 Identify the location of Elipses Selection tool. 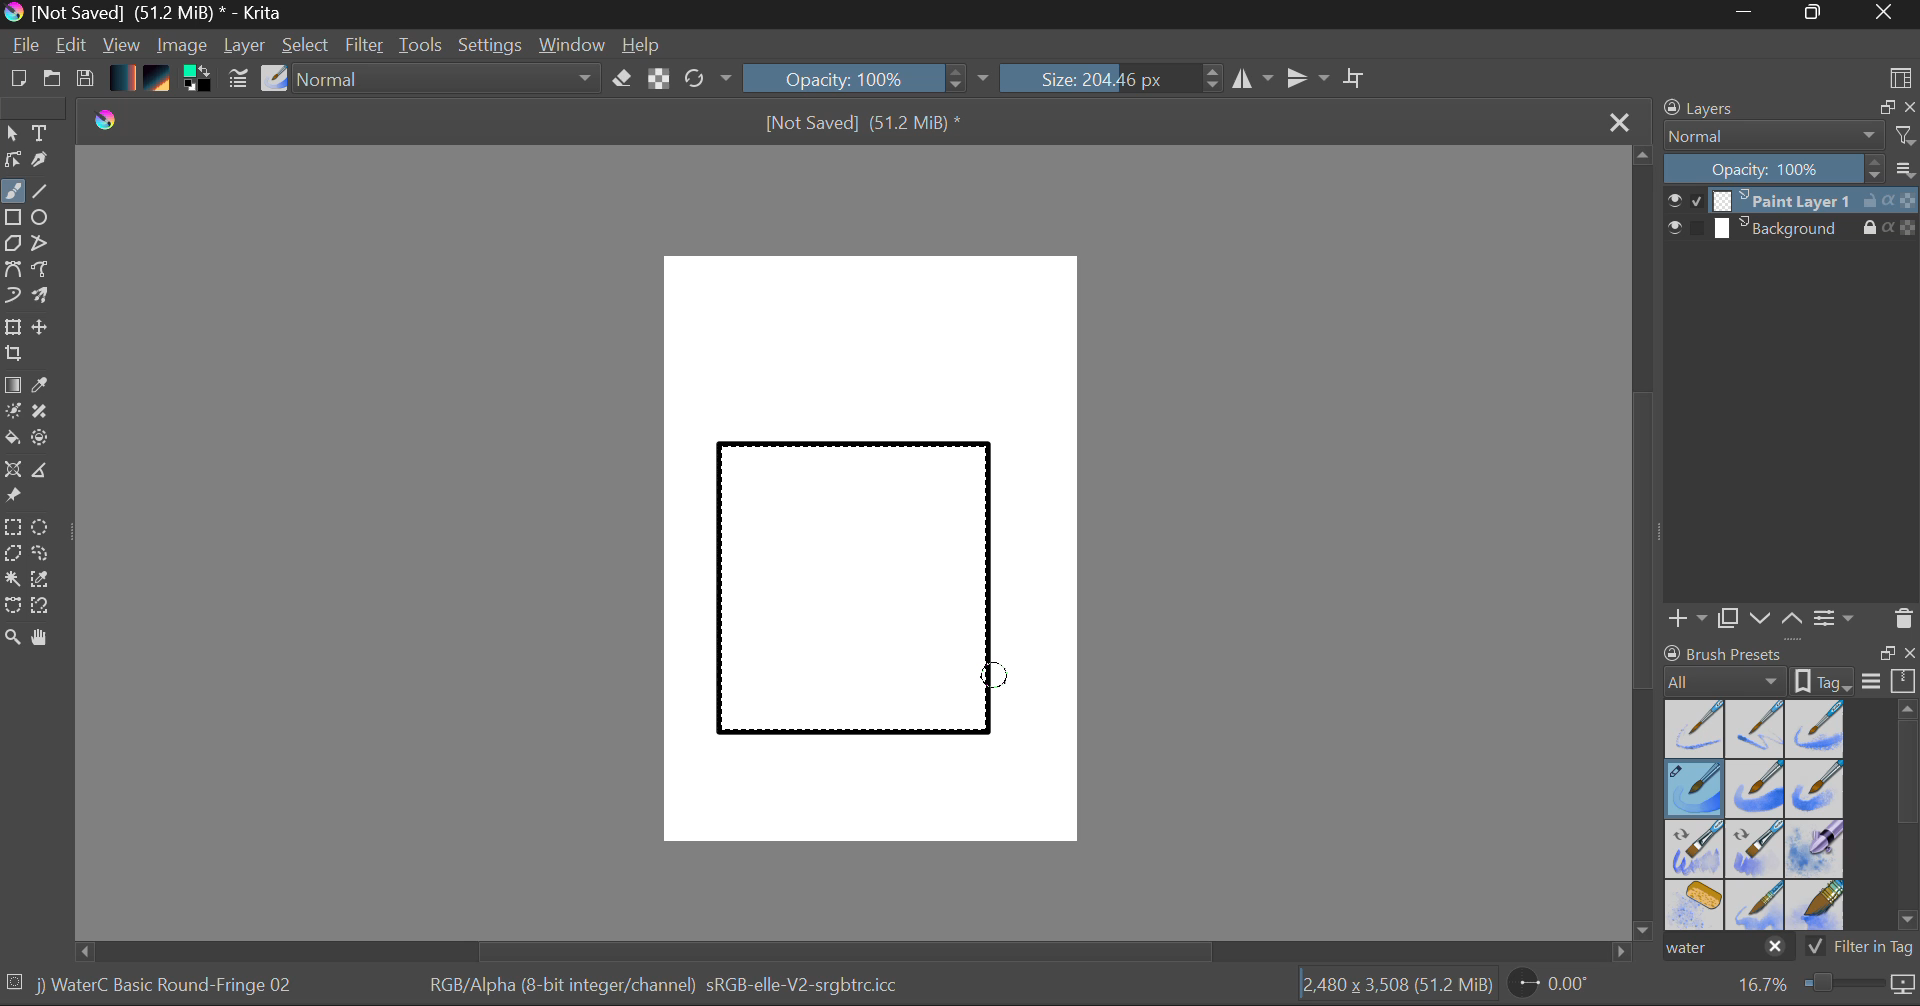
(45, 529).